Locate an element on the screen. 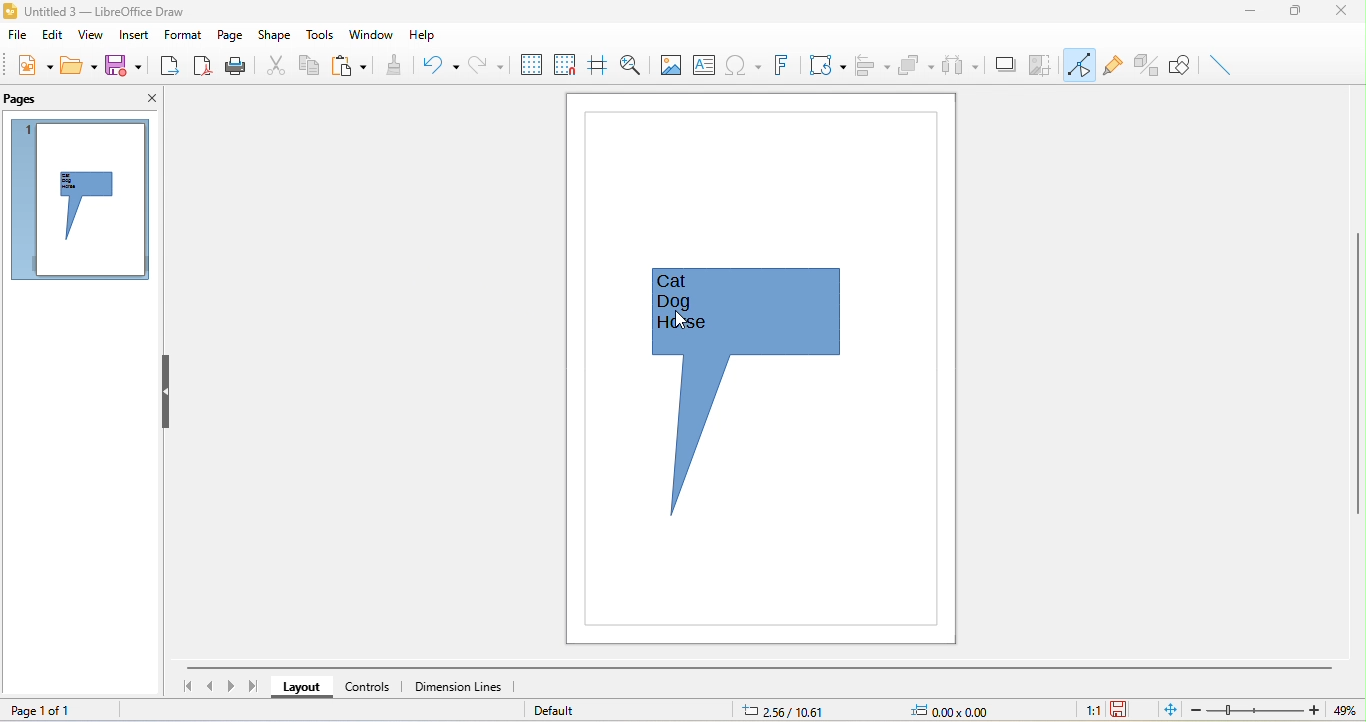  hide is located at coordinates (163, 392).